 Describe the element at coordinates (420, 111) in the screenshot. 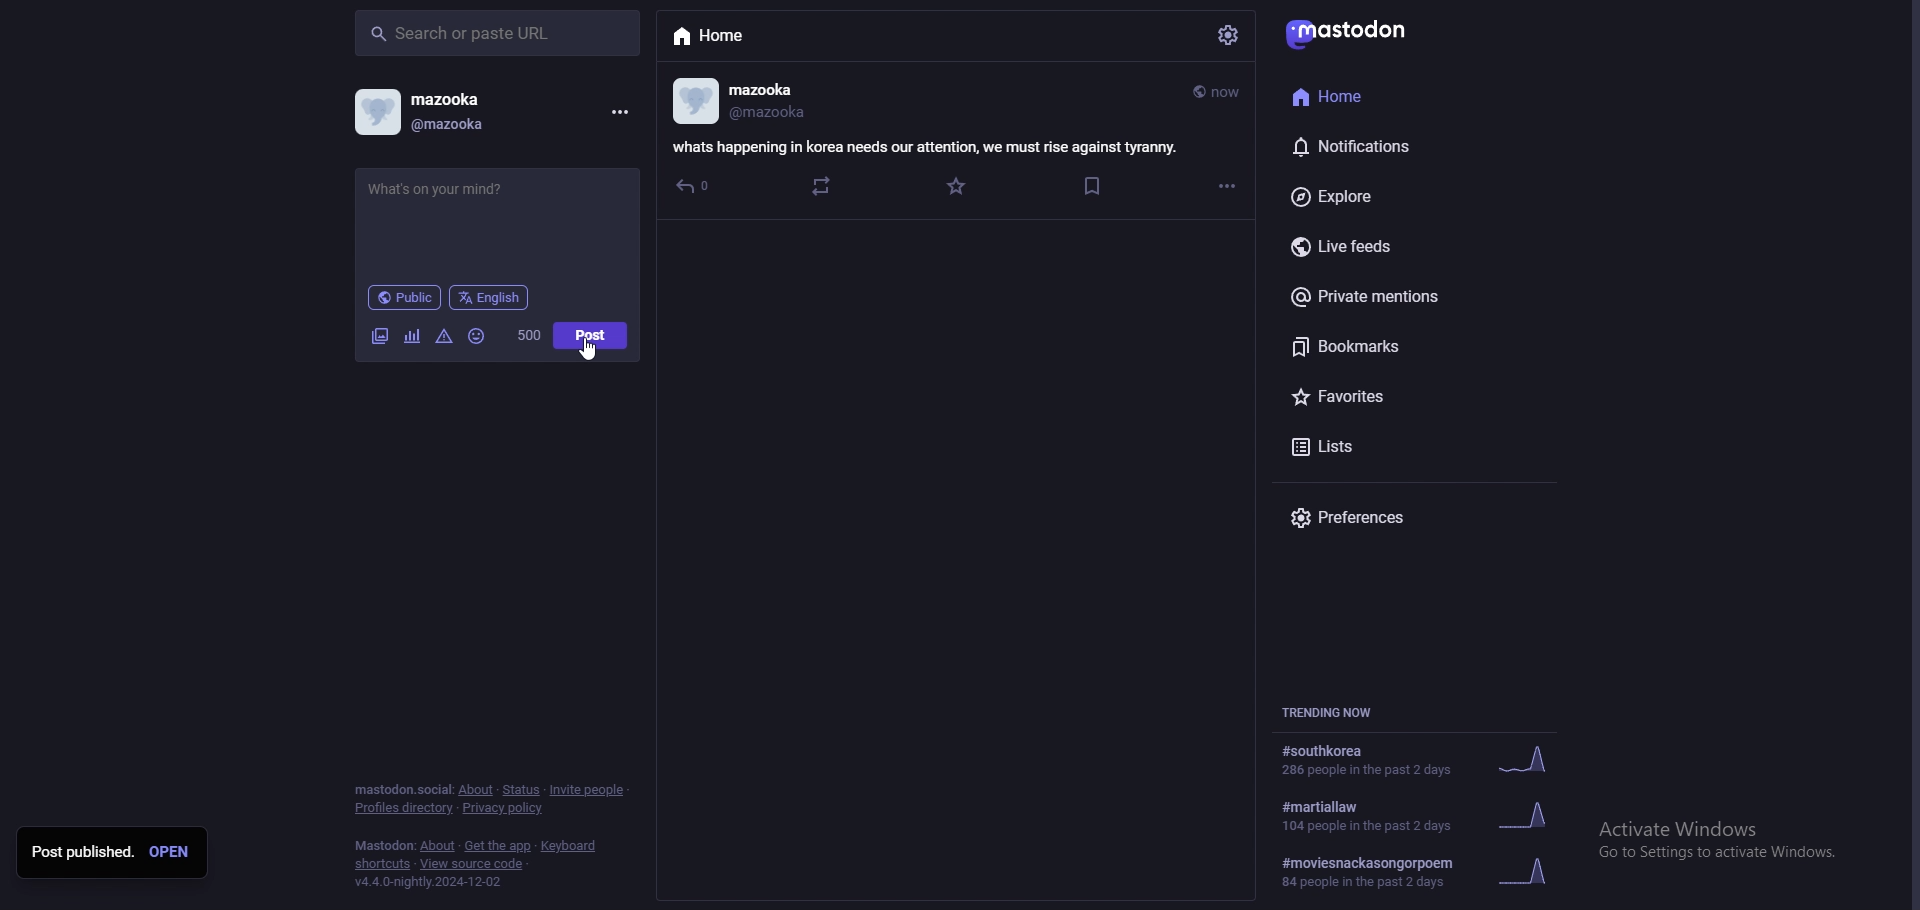

I see `profile` at that location.